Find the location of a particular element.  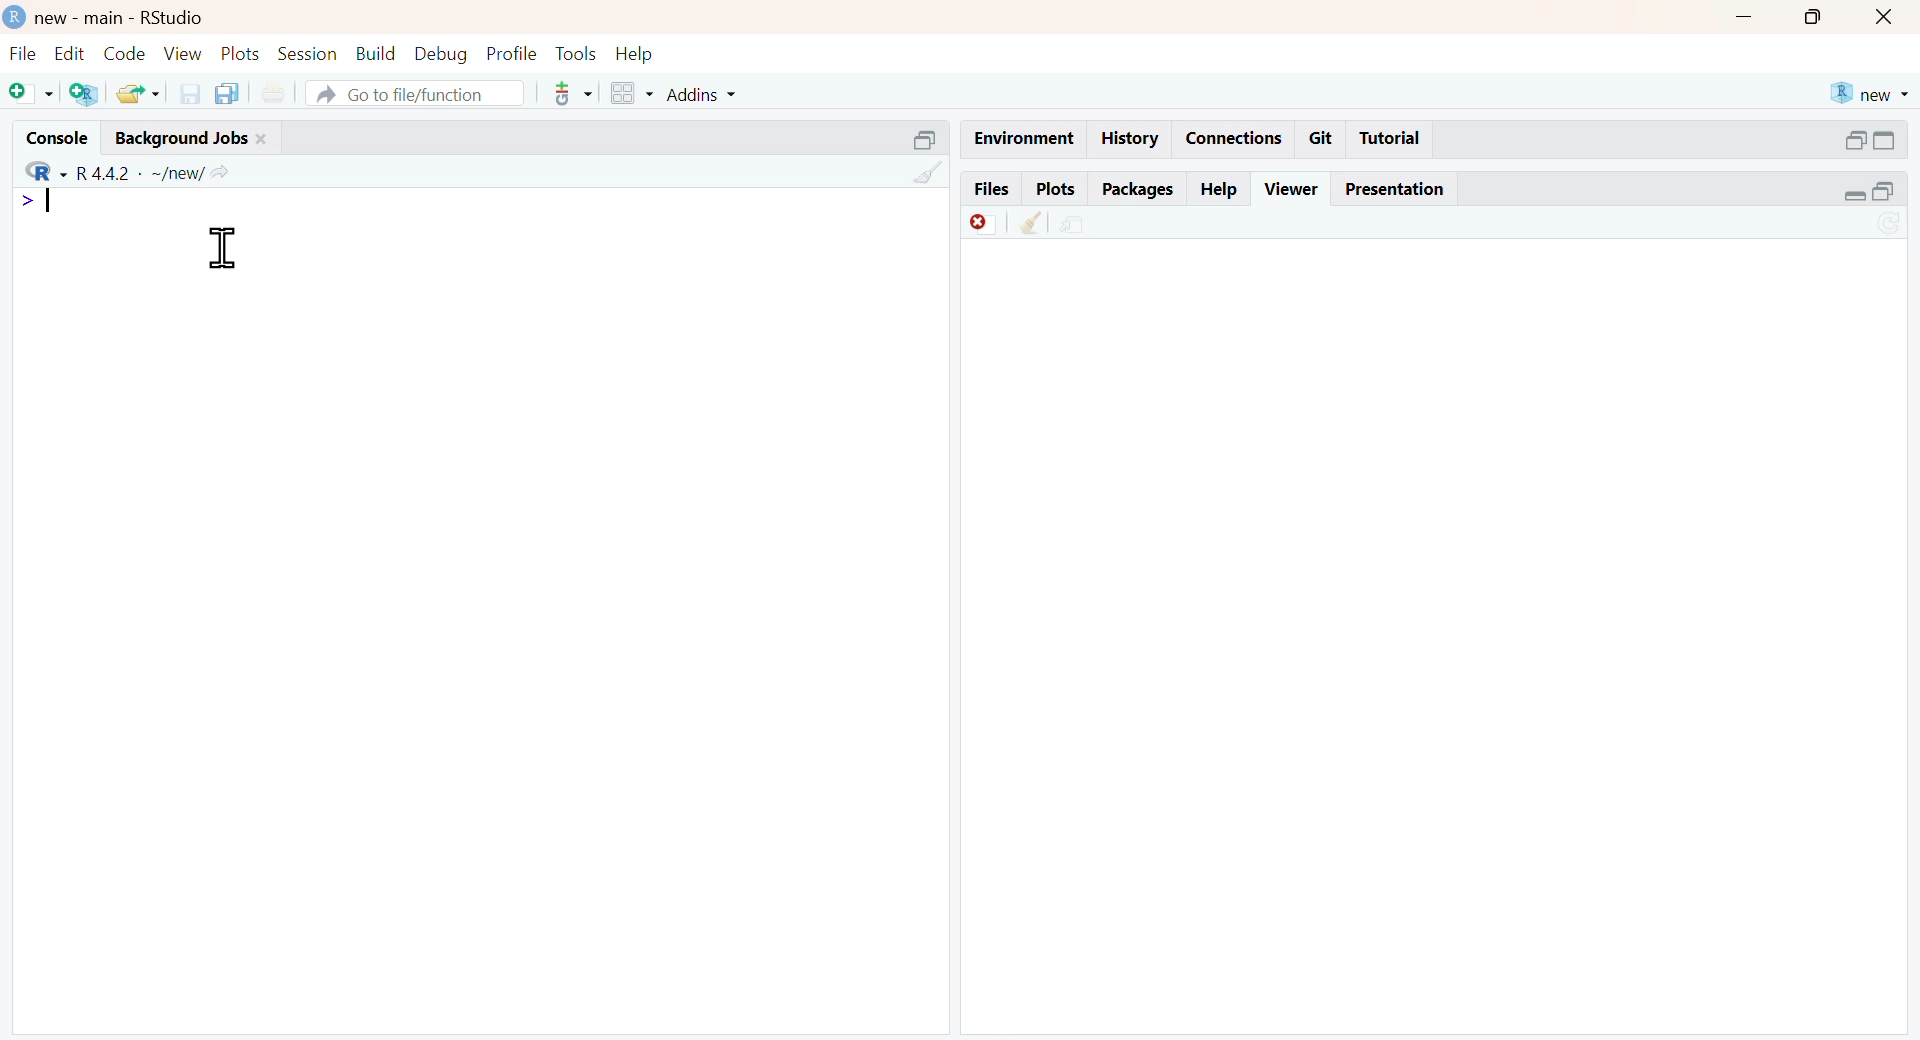

viewer is located at coordinates (1292, 189).